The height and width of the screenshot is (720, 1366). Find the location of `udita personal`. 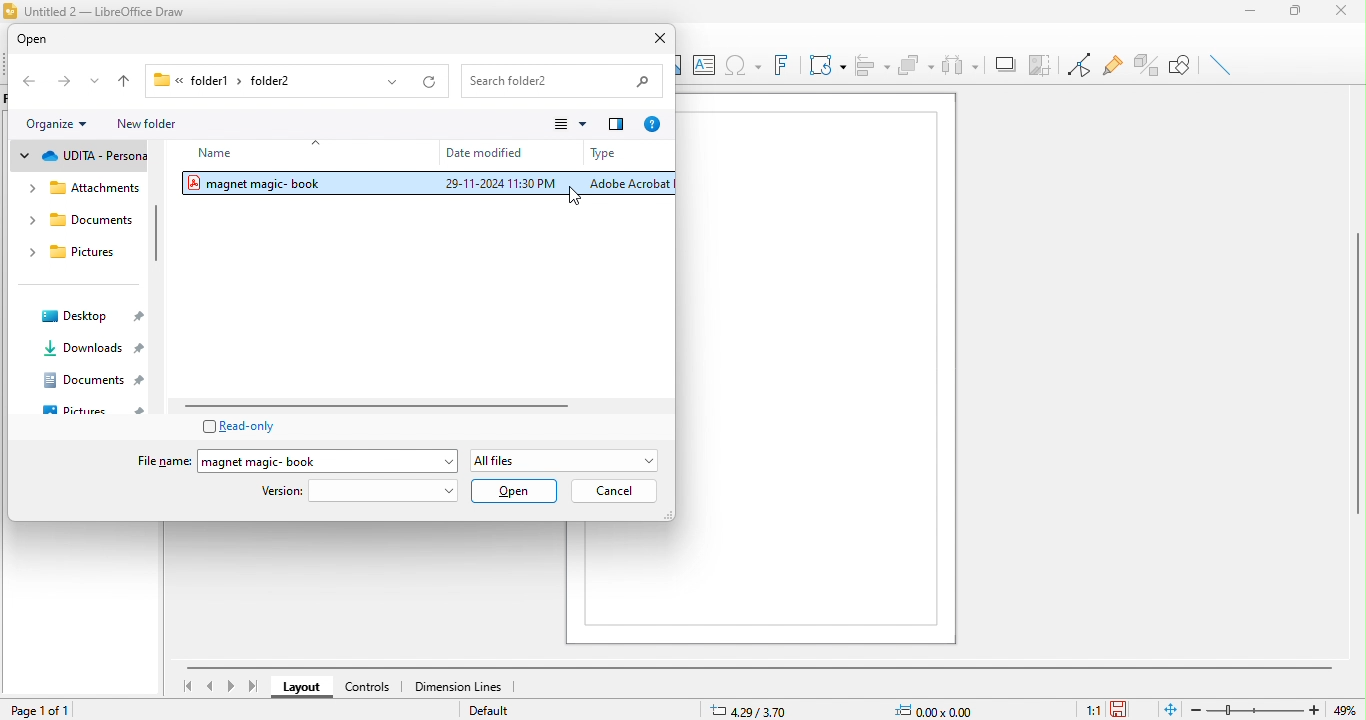

udita personal is located at coordinates (80, 157).